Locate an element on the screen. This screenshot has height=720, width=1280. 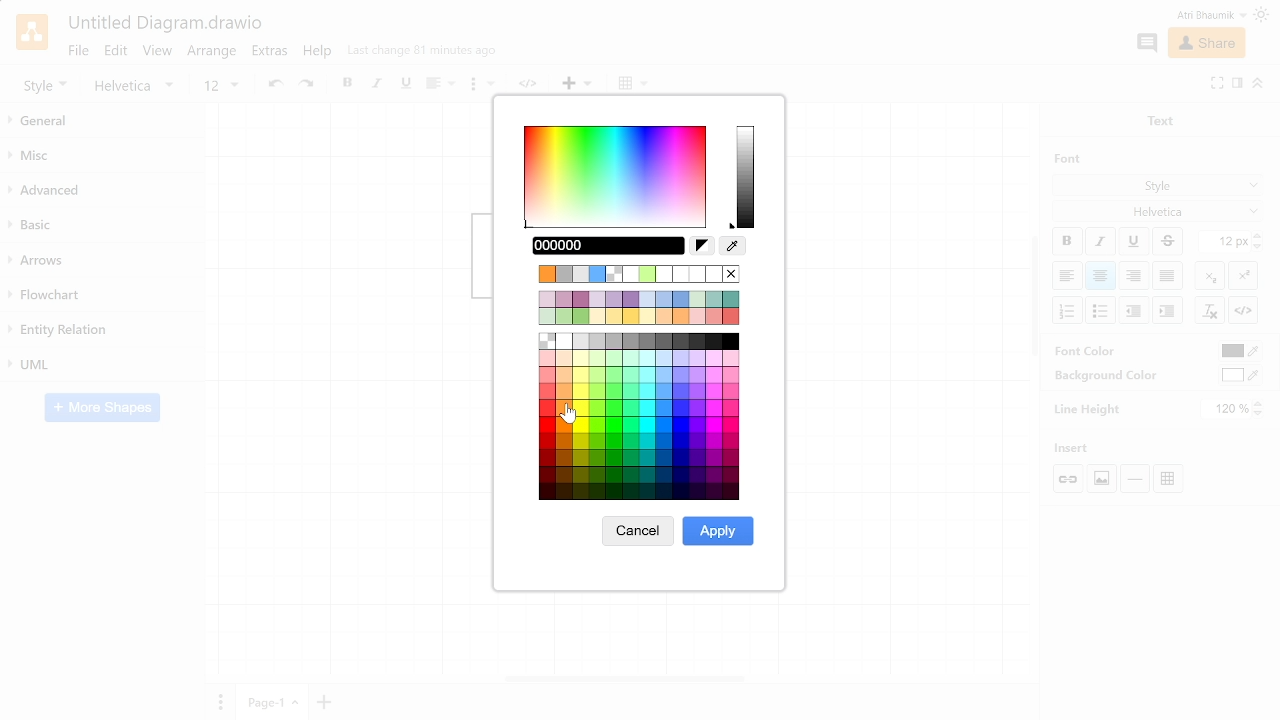
More shapes is located at coordinates (102, 409).